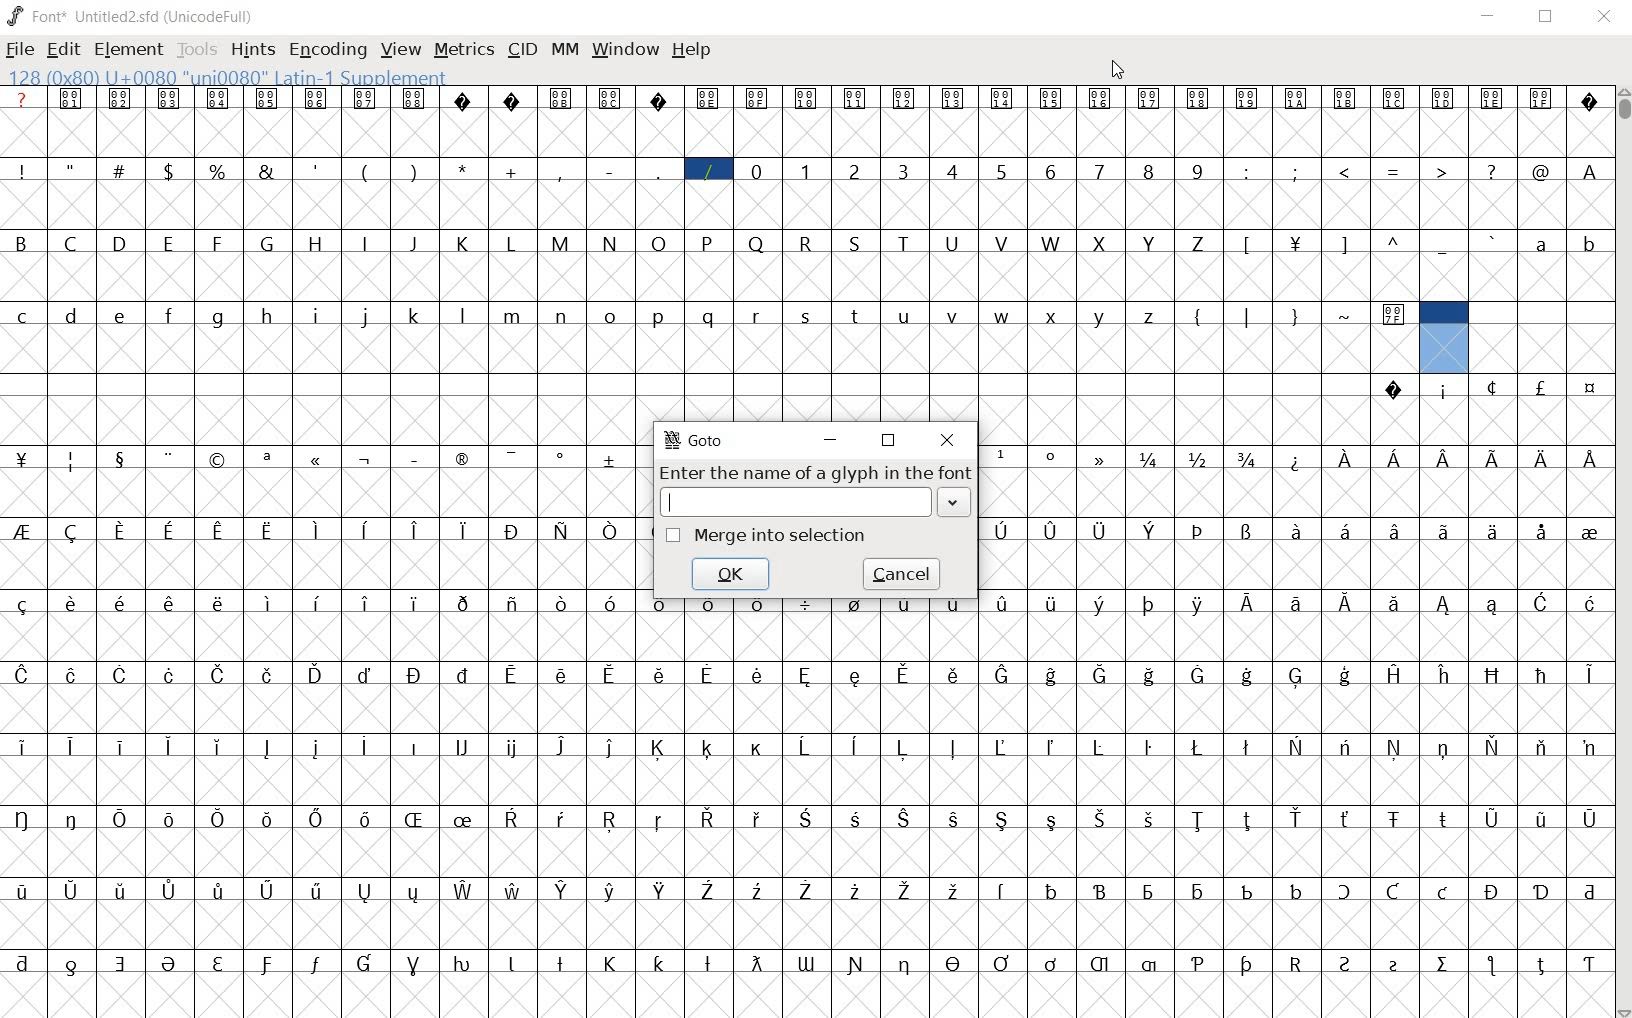 The image size is (1632, 1018). What do you see at coordinates (1152, 458) in the screenshot?
I see `Symbol` at bounding box center [1152, 458].